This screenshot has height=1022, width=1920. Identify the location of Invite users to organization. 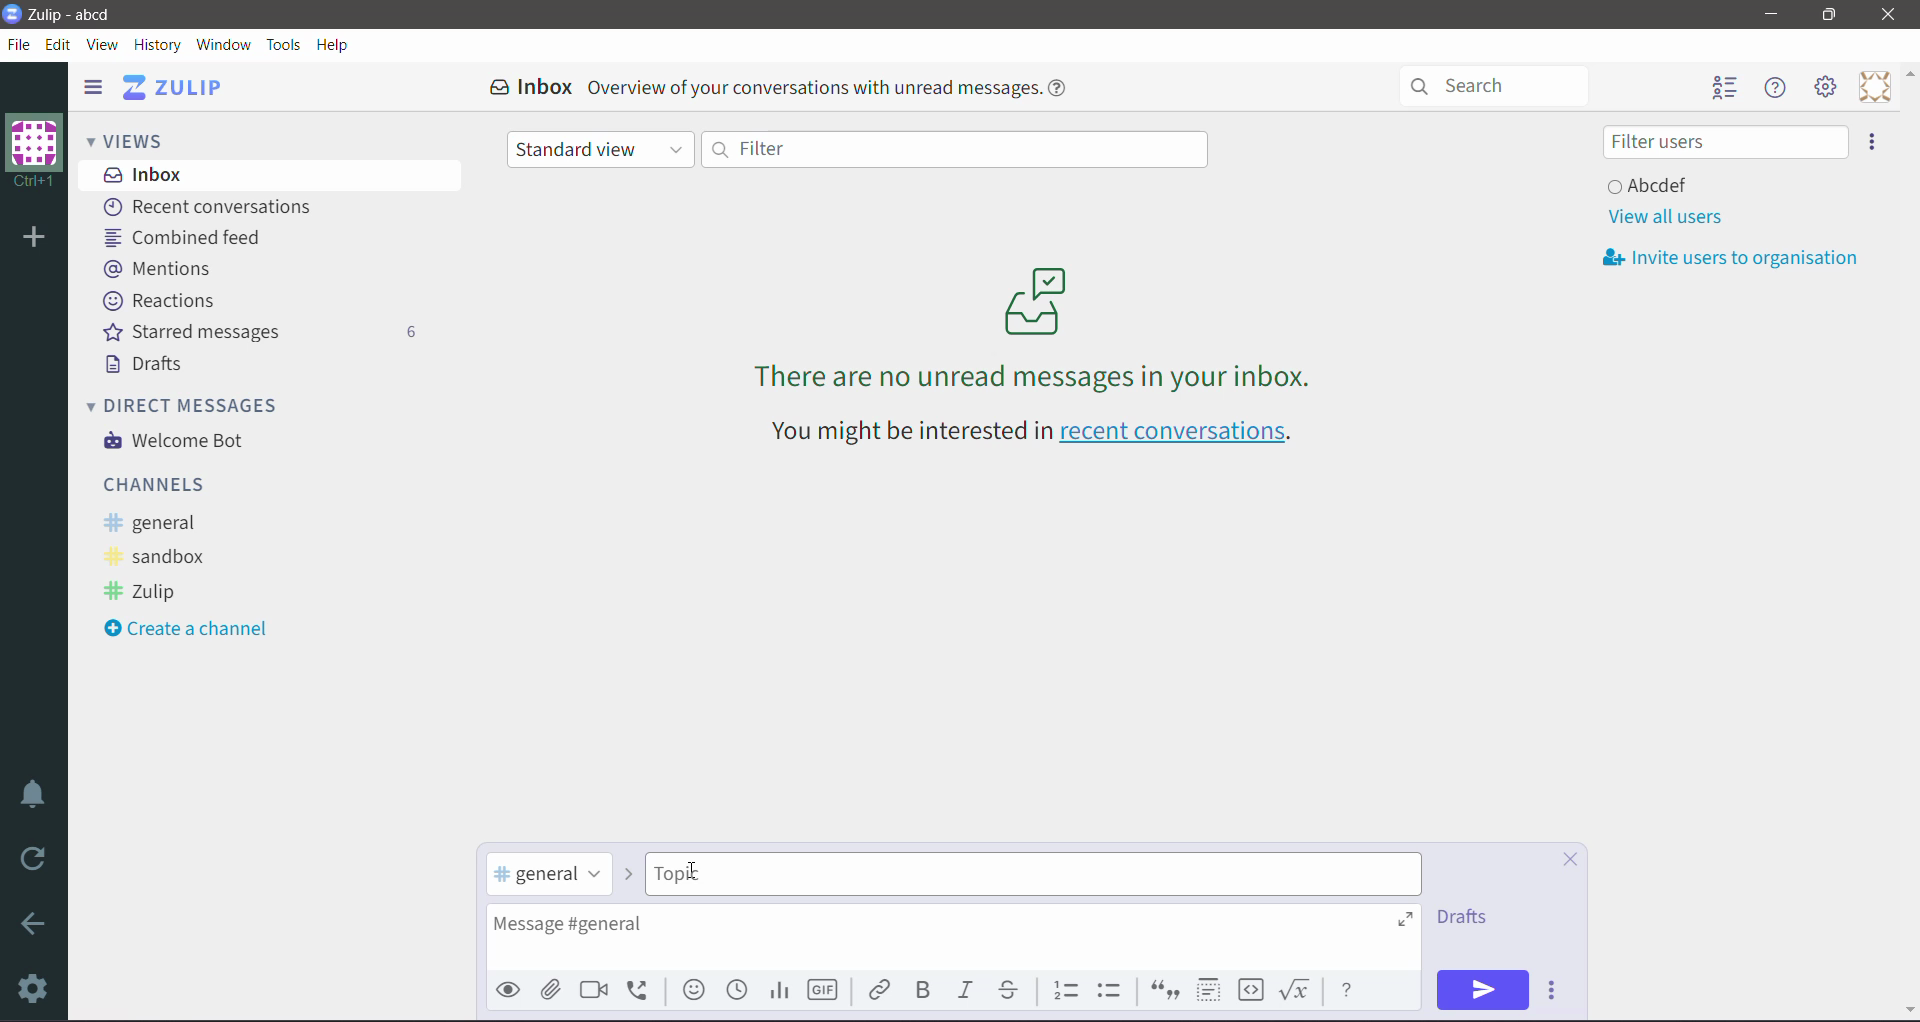
(1873, 142).